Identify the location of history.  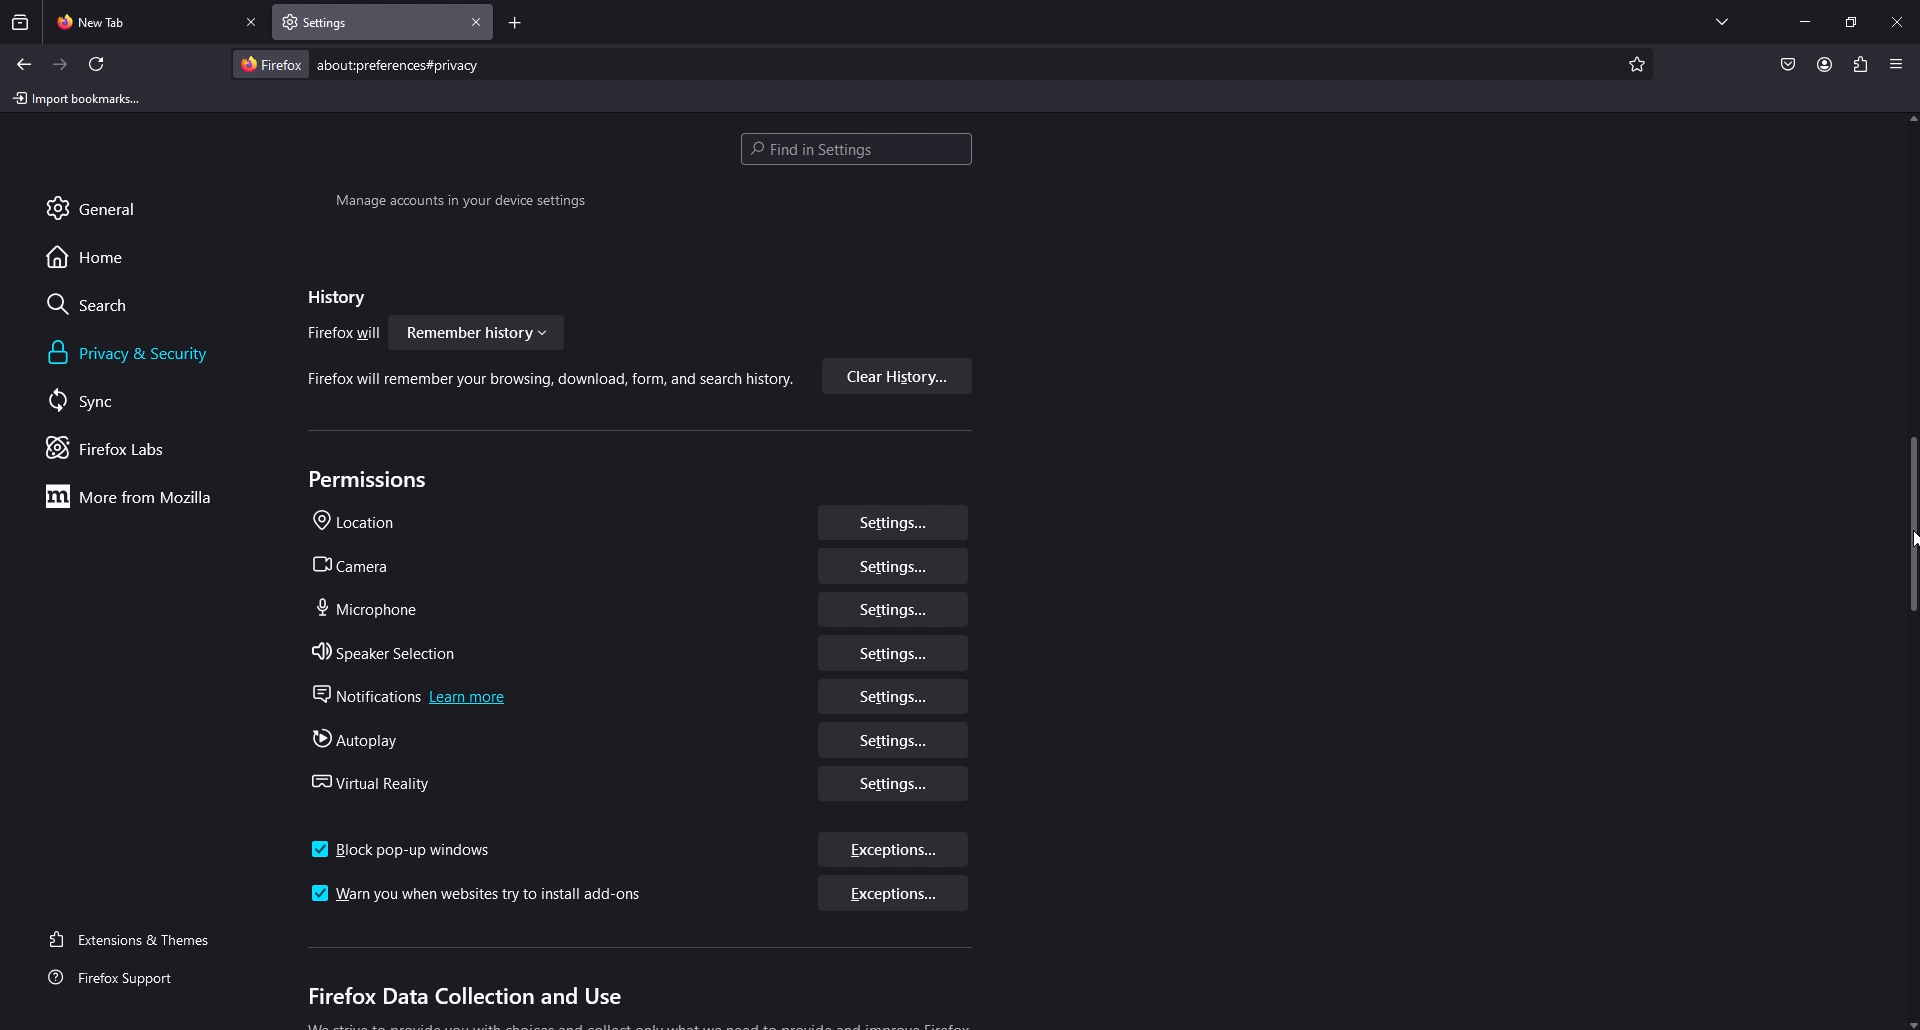
(332, 298).